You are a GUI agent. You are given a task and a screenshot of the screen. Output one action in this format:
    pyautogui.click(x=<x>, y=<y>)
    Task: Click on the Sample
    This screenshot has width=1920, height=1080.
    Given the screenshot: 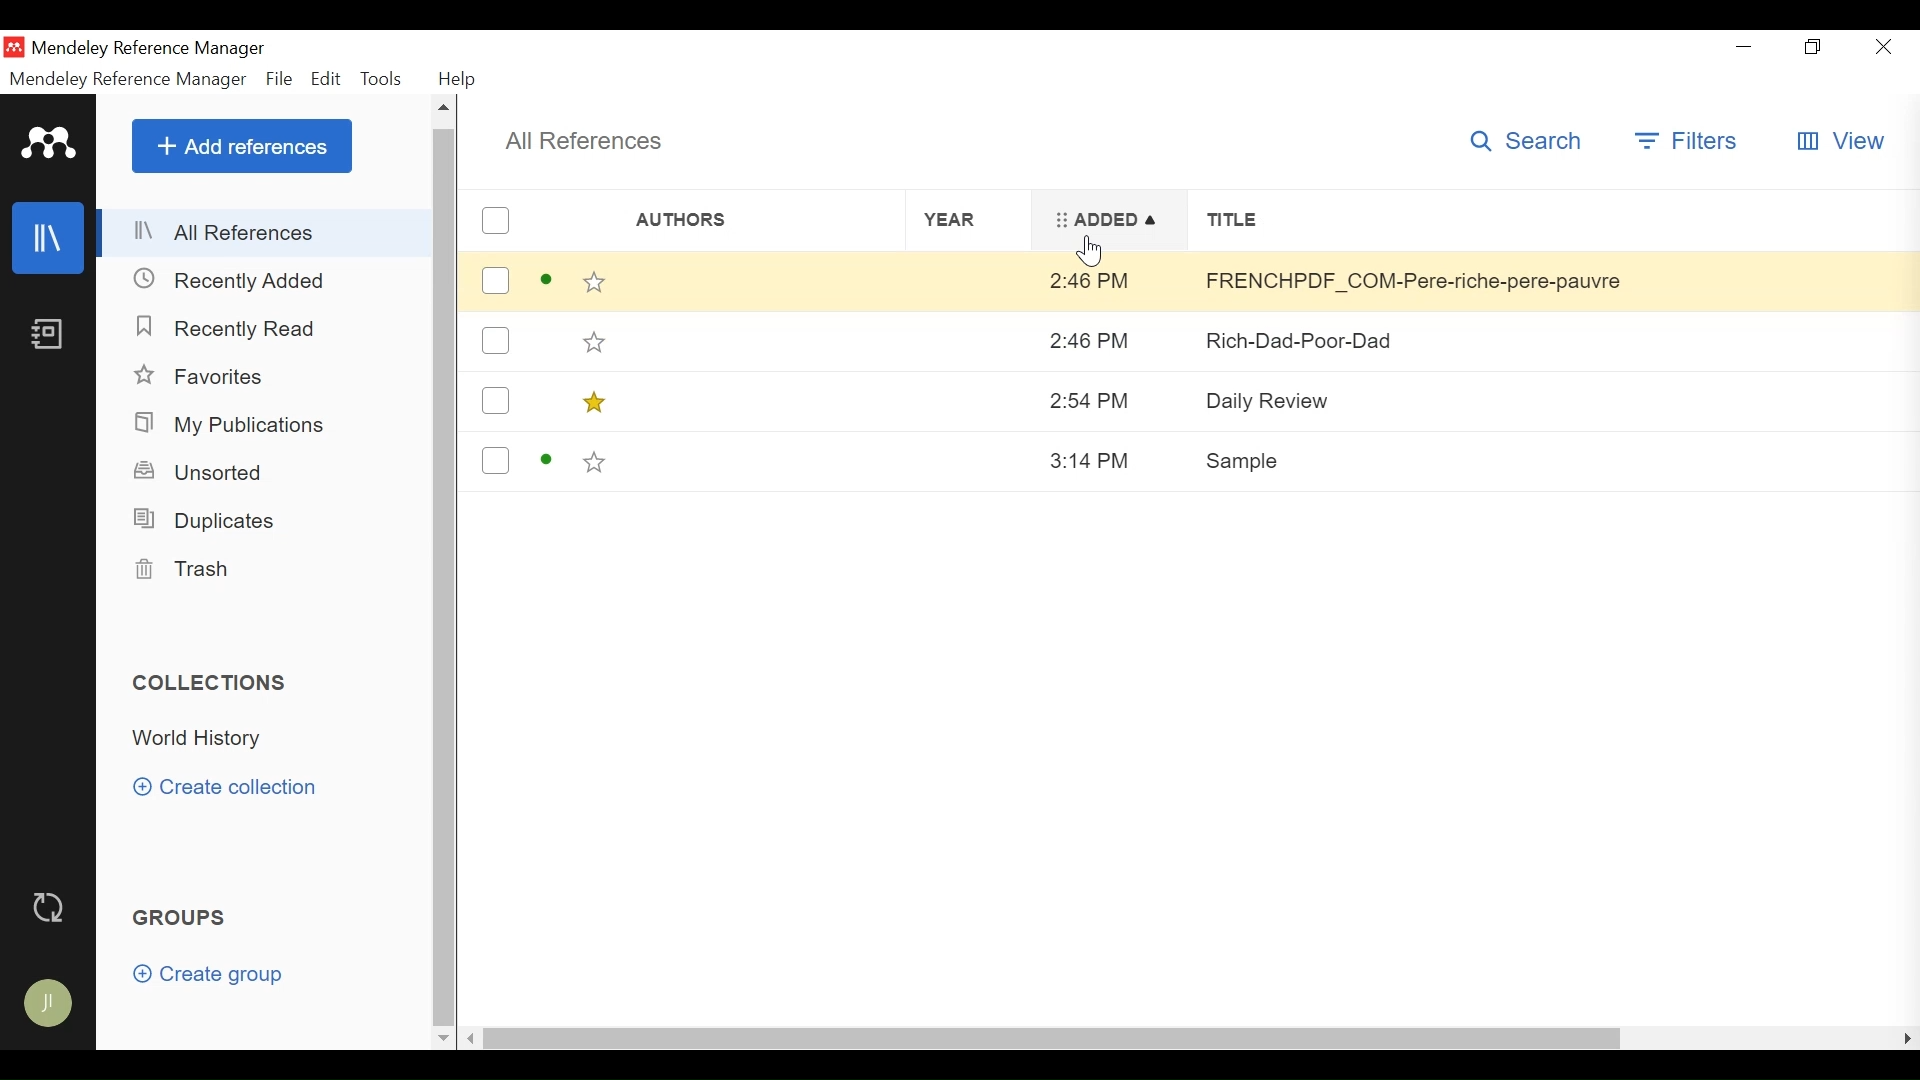 What is the action you would take?
    pyautogui.click(x=1552, y=457)
    